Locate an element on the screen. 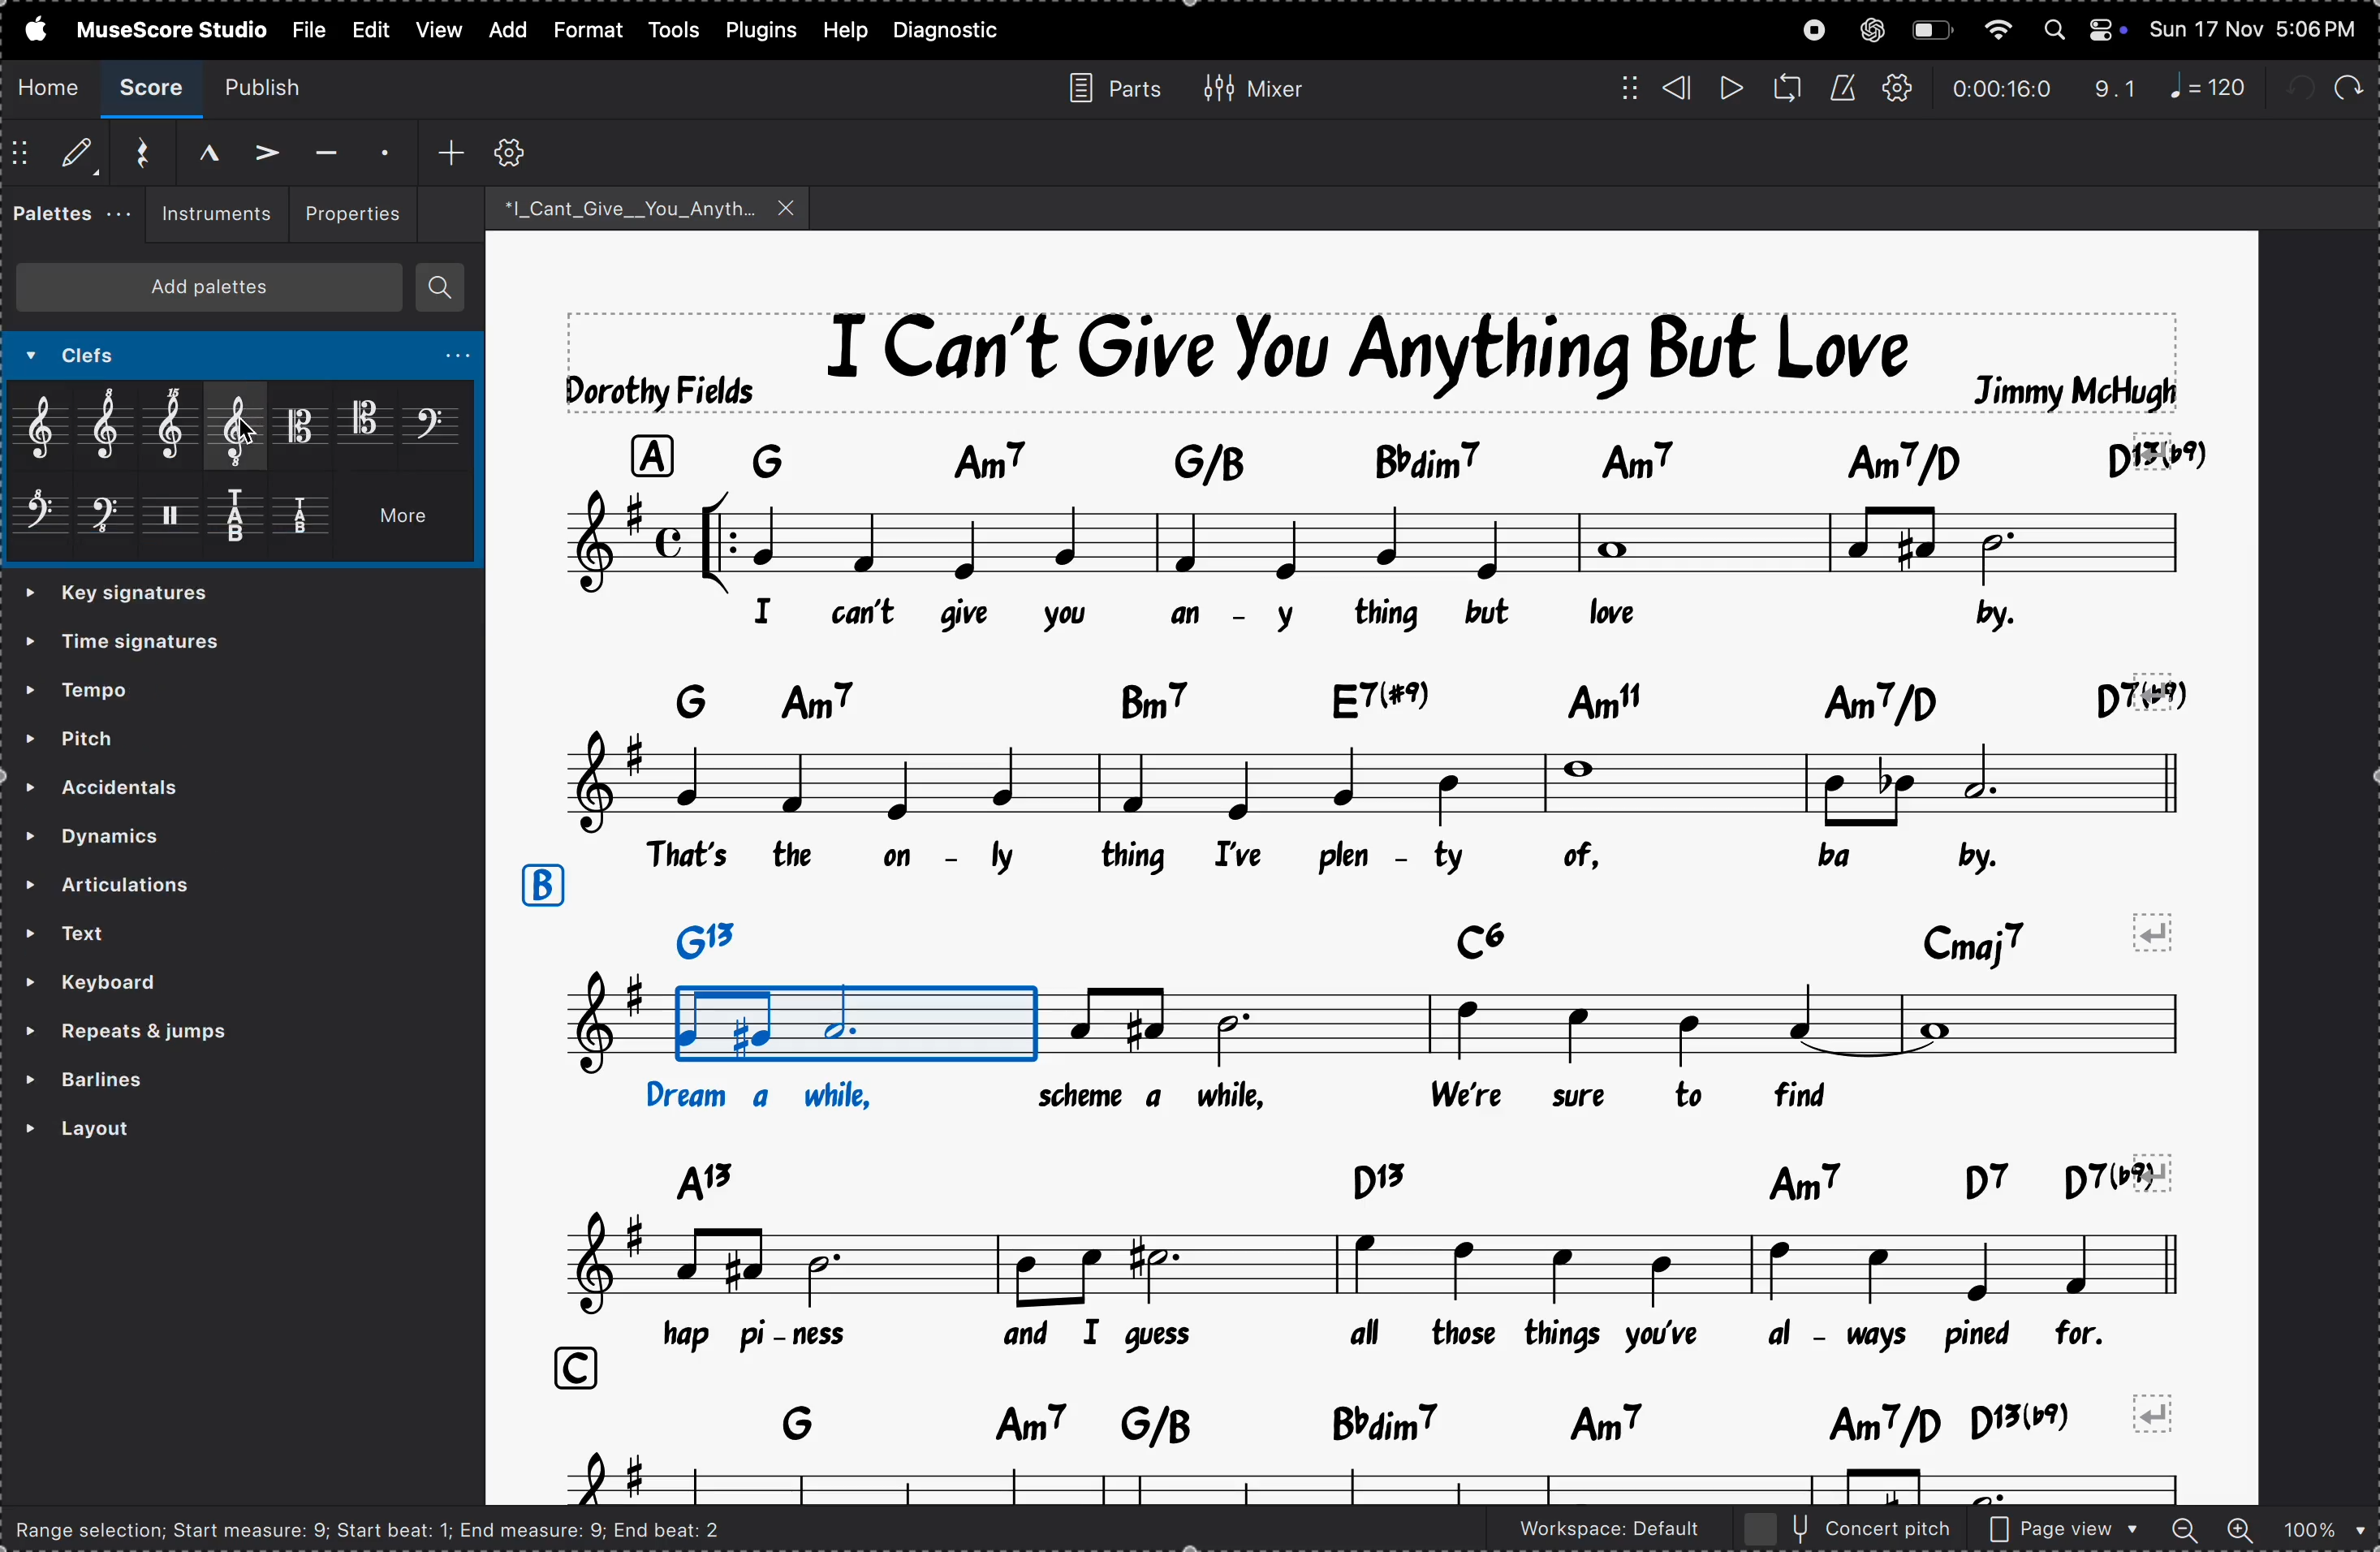 The image size is (2380, 1552). worspace is located at coordinates (1591, 1533).